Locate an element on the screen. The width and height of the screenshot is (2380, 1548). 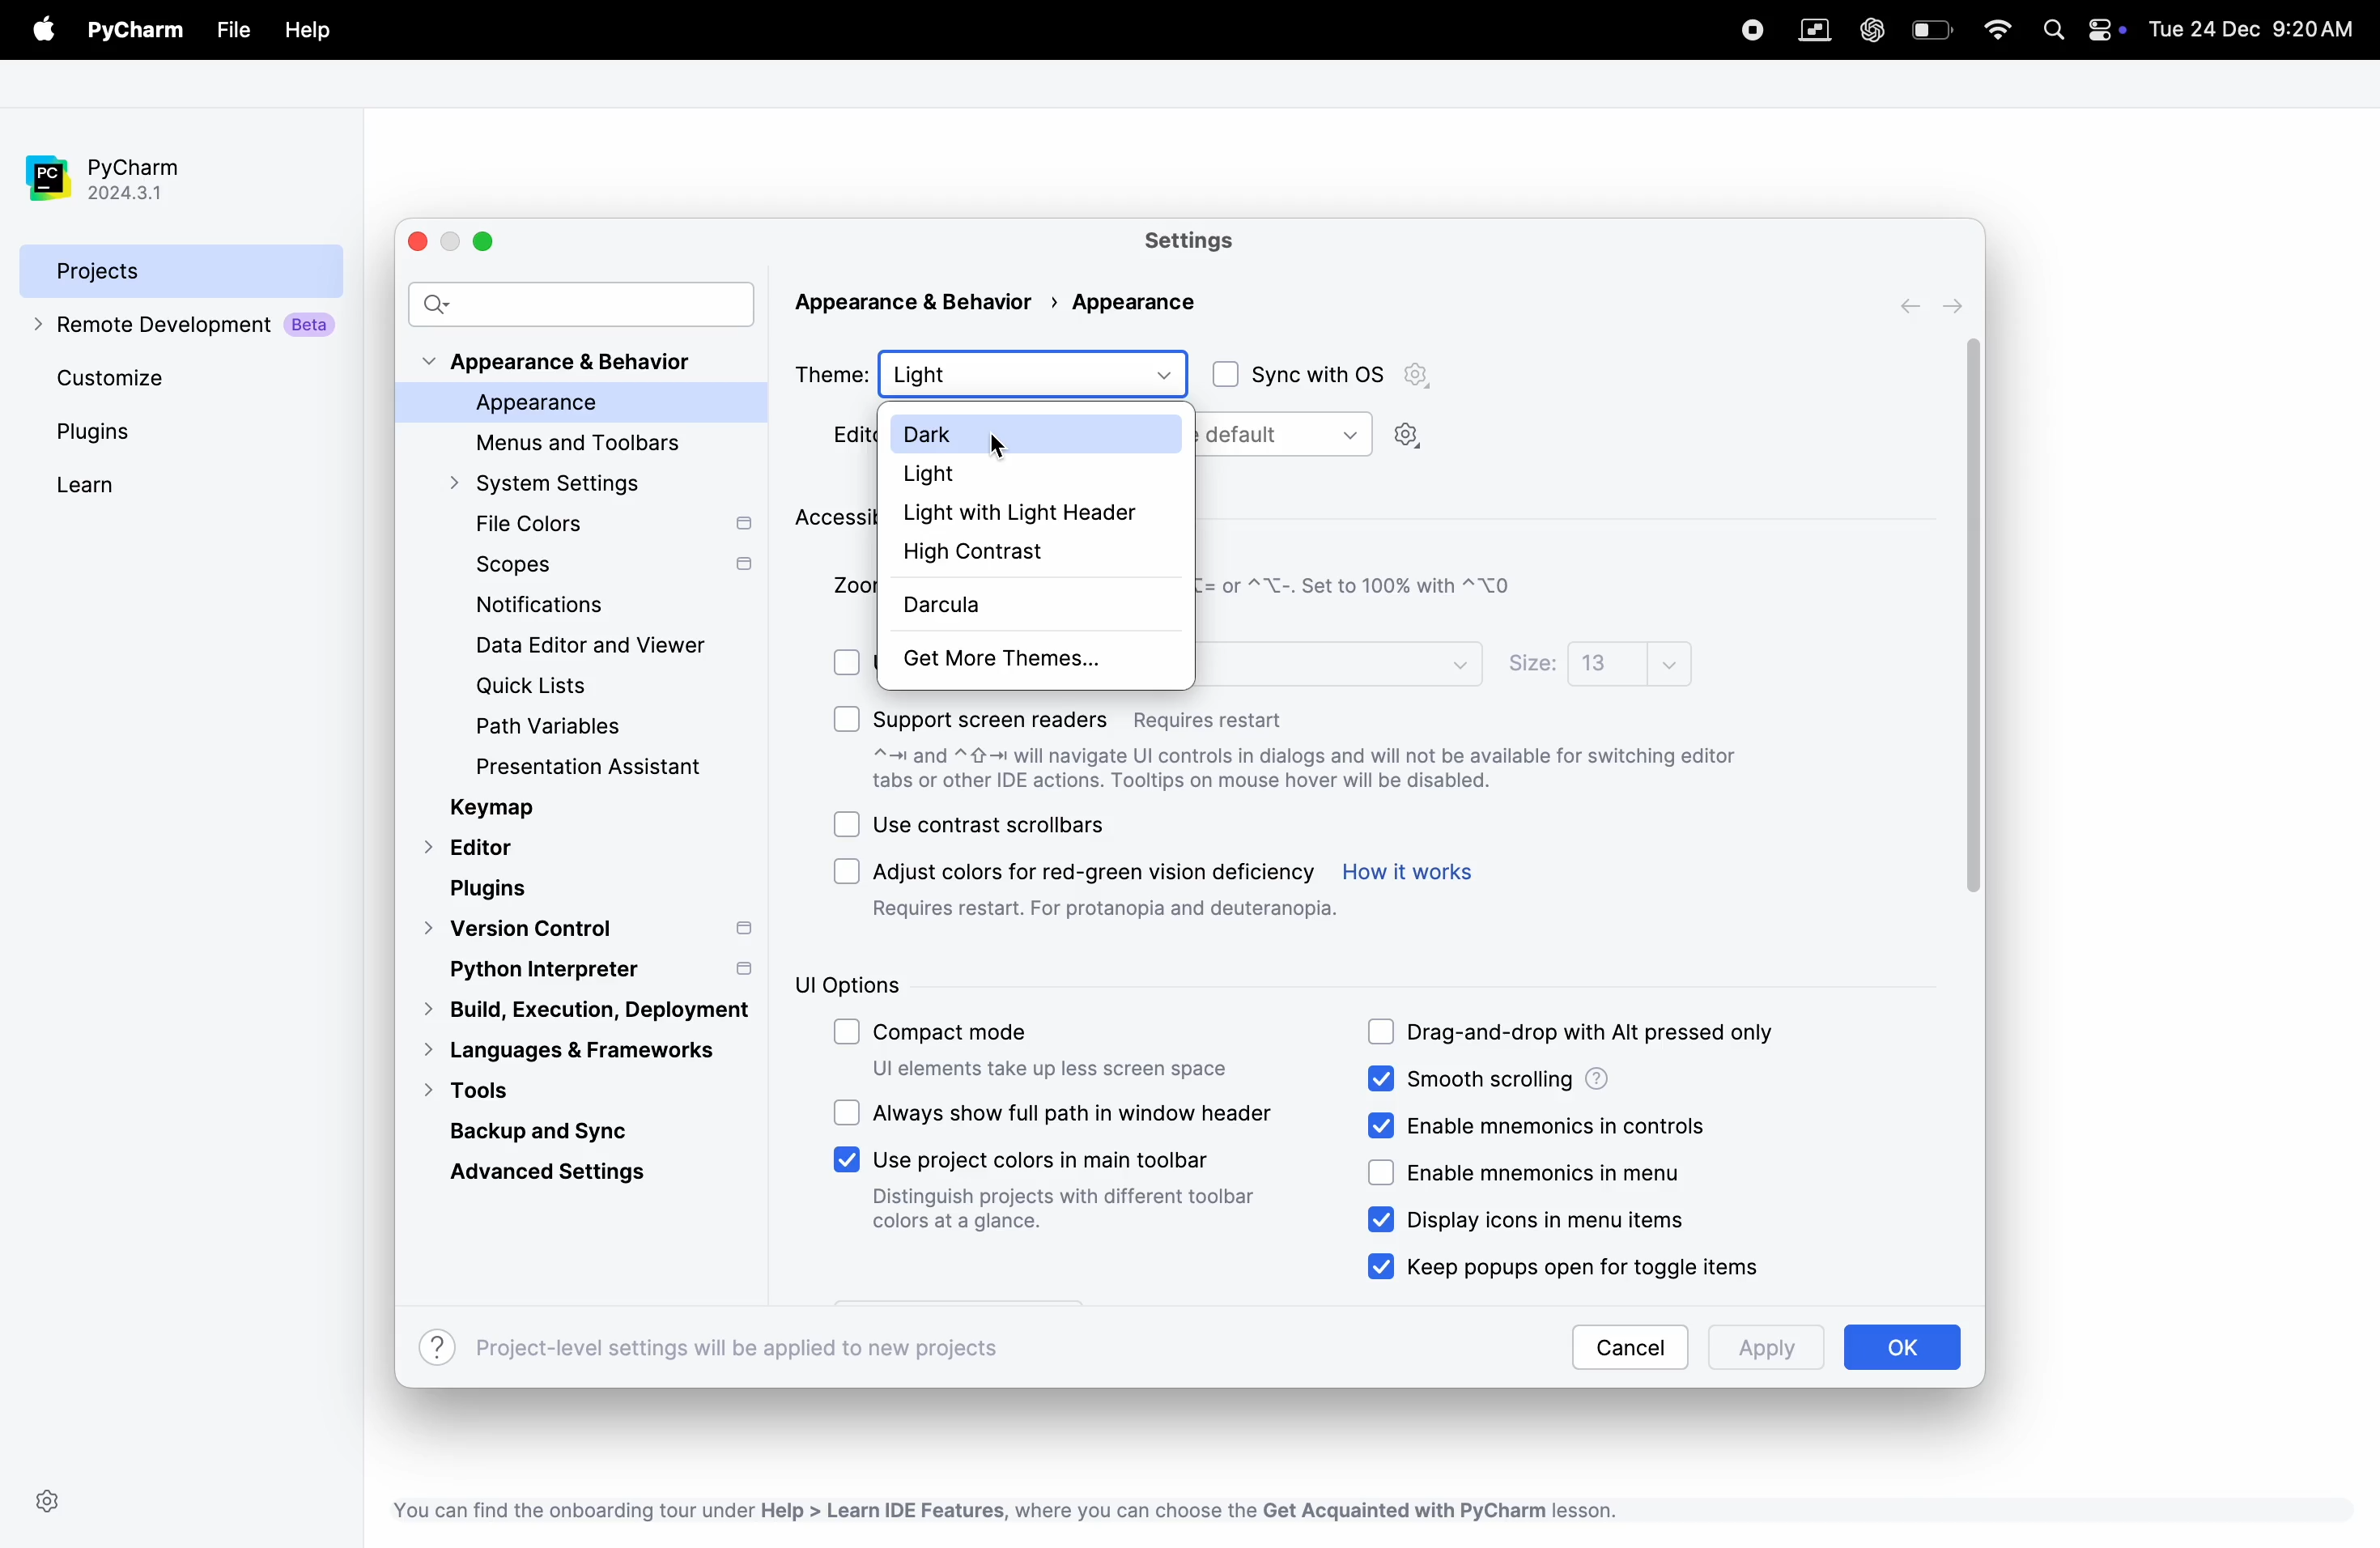
chatgpt is located at coordinates (1870, 30).